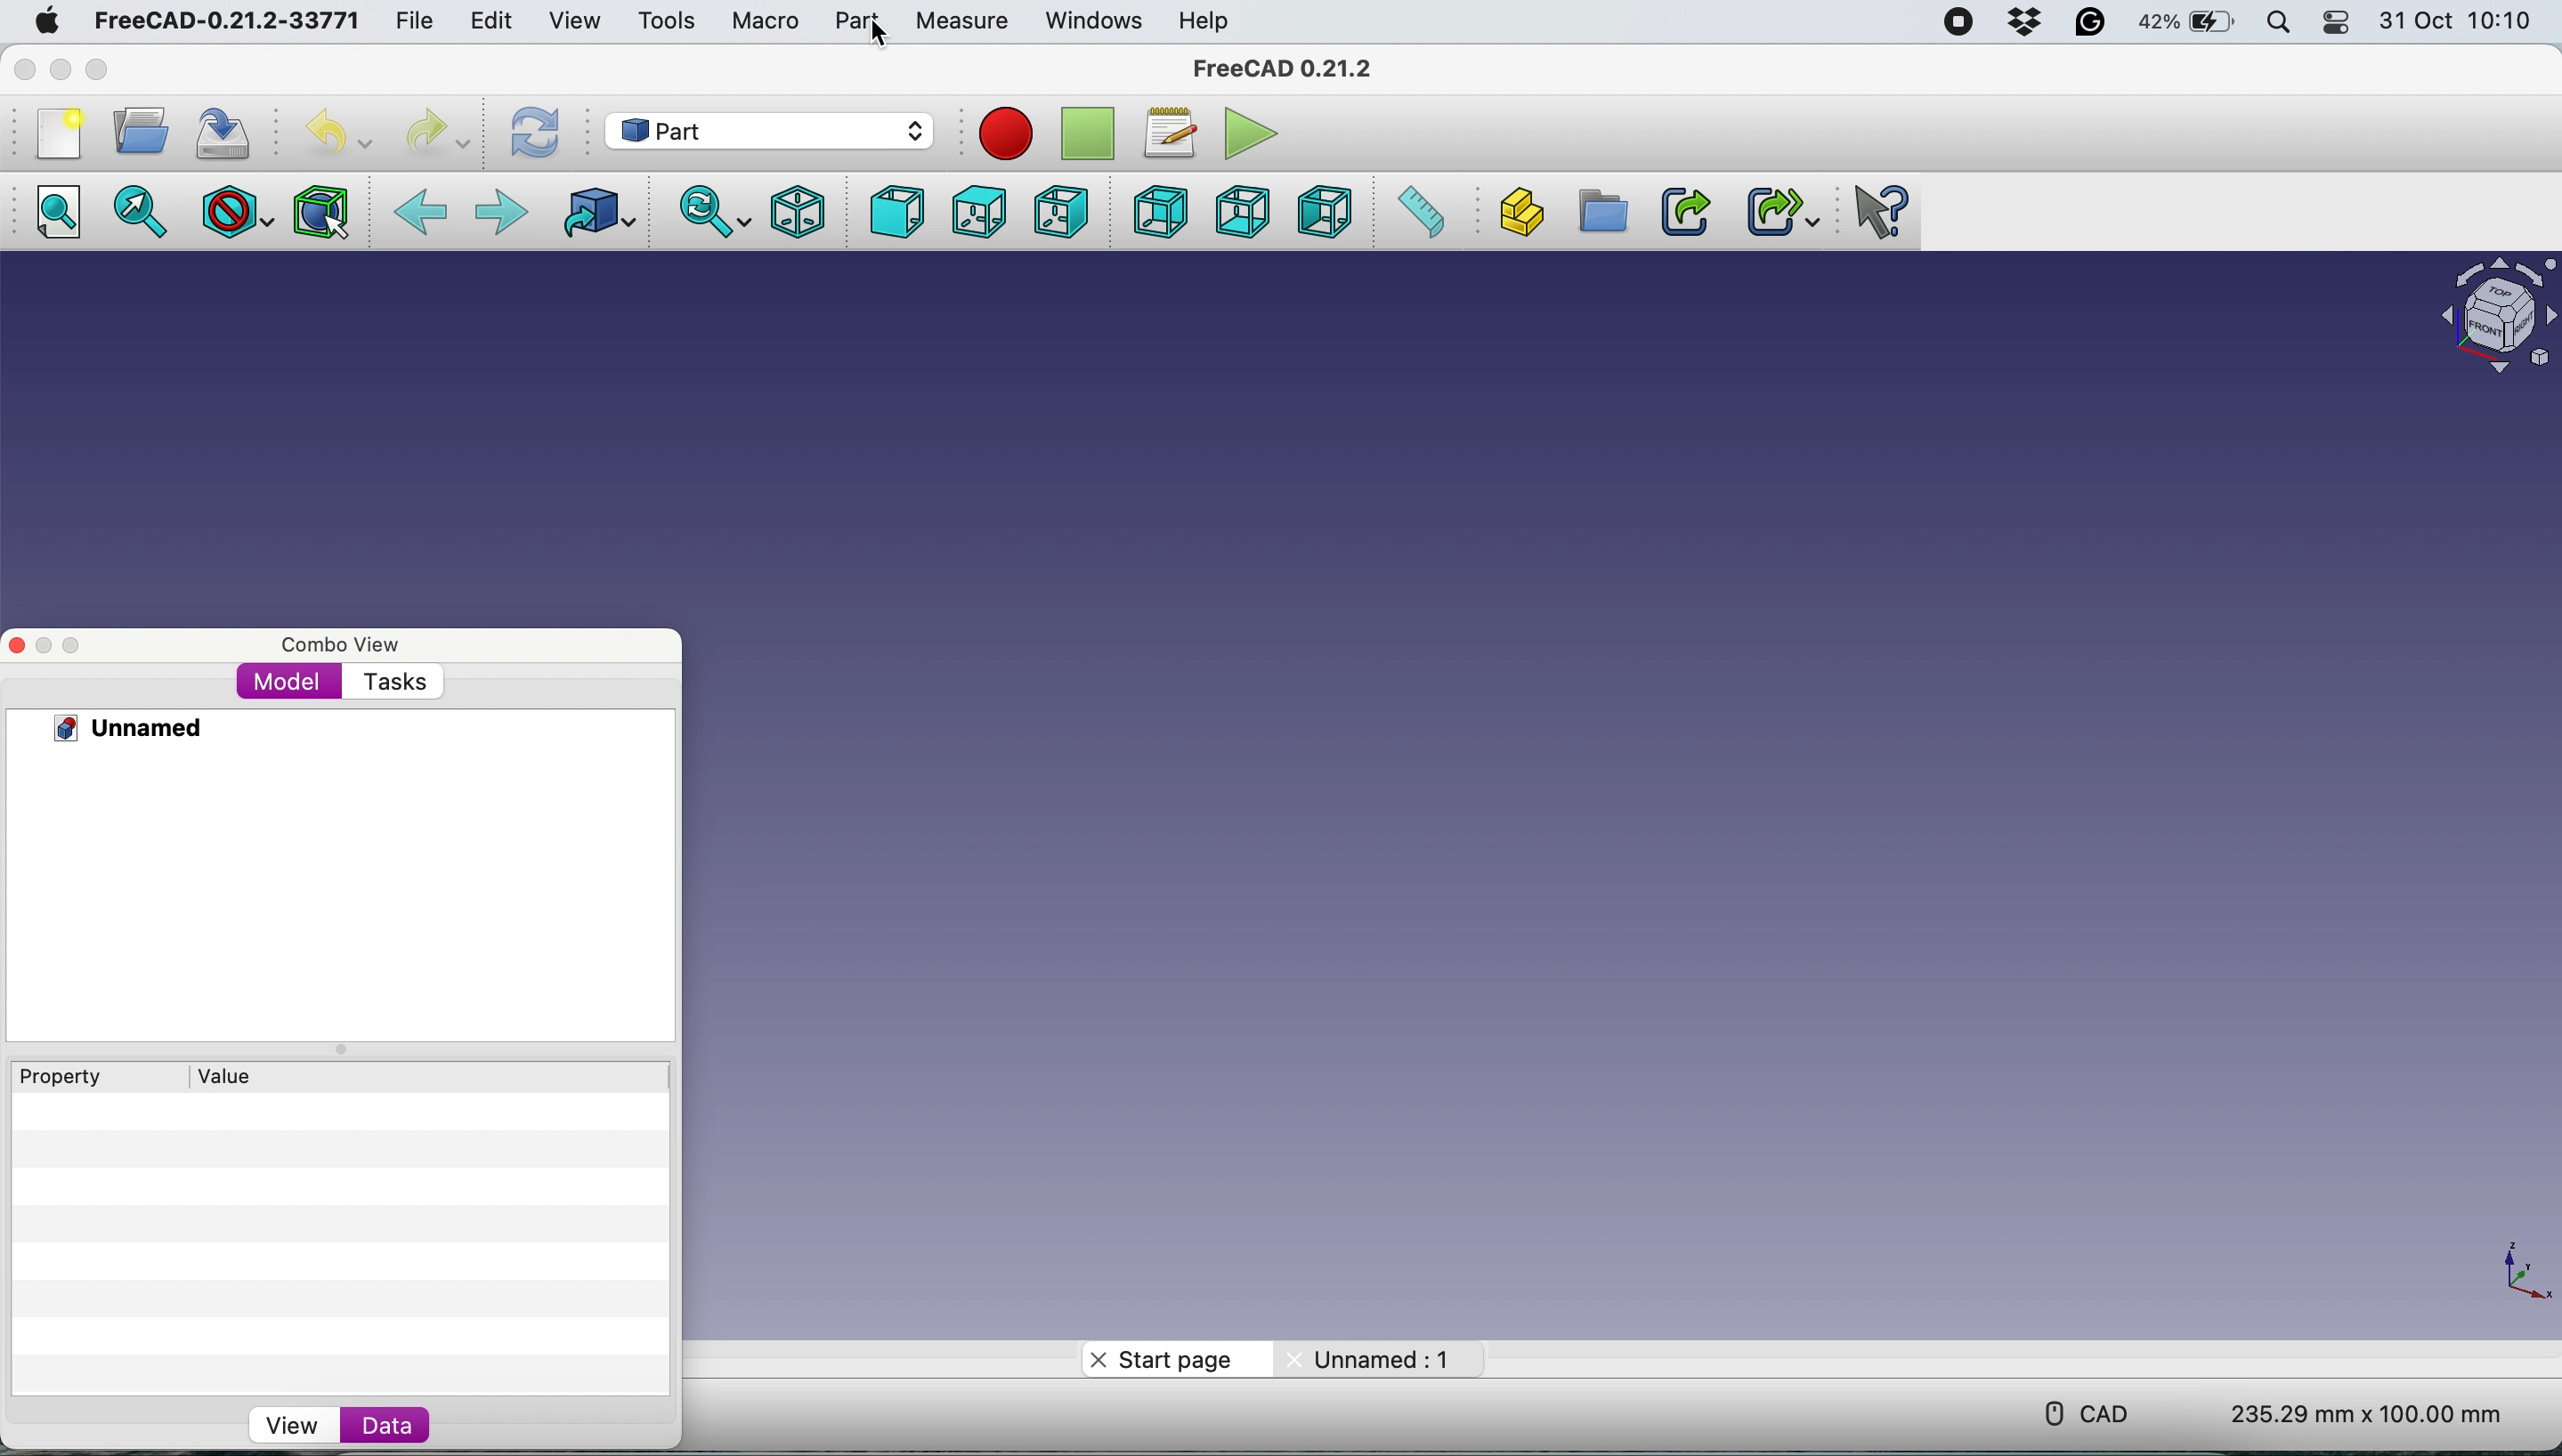 The width and height of the screenshot is (2562, 1456). I want to click on View, so click(579, 20).